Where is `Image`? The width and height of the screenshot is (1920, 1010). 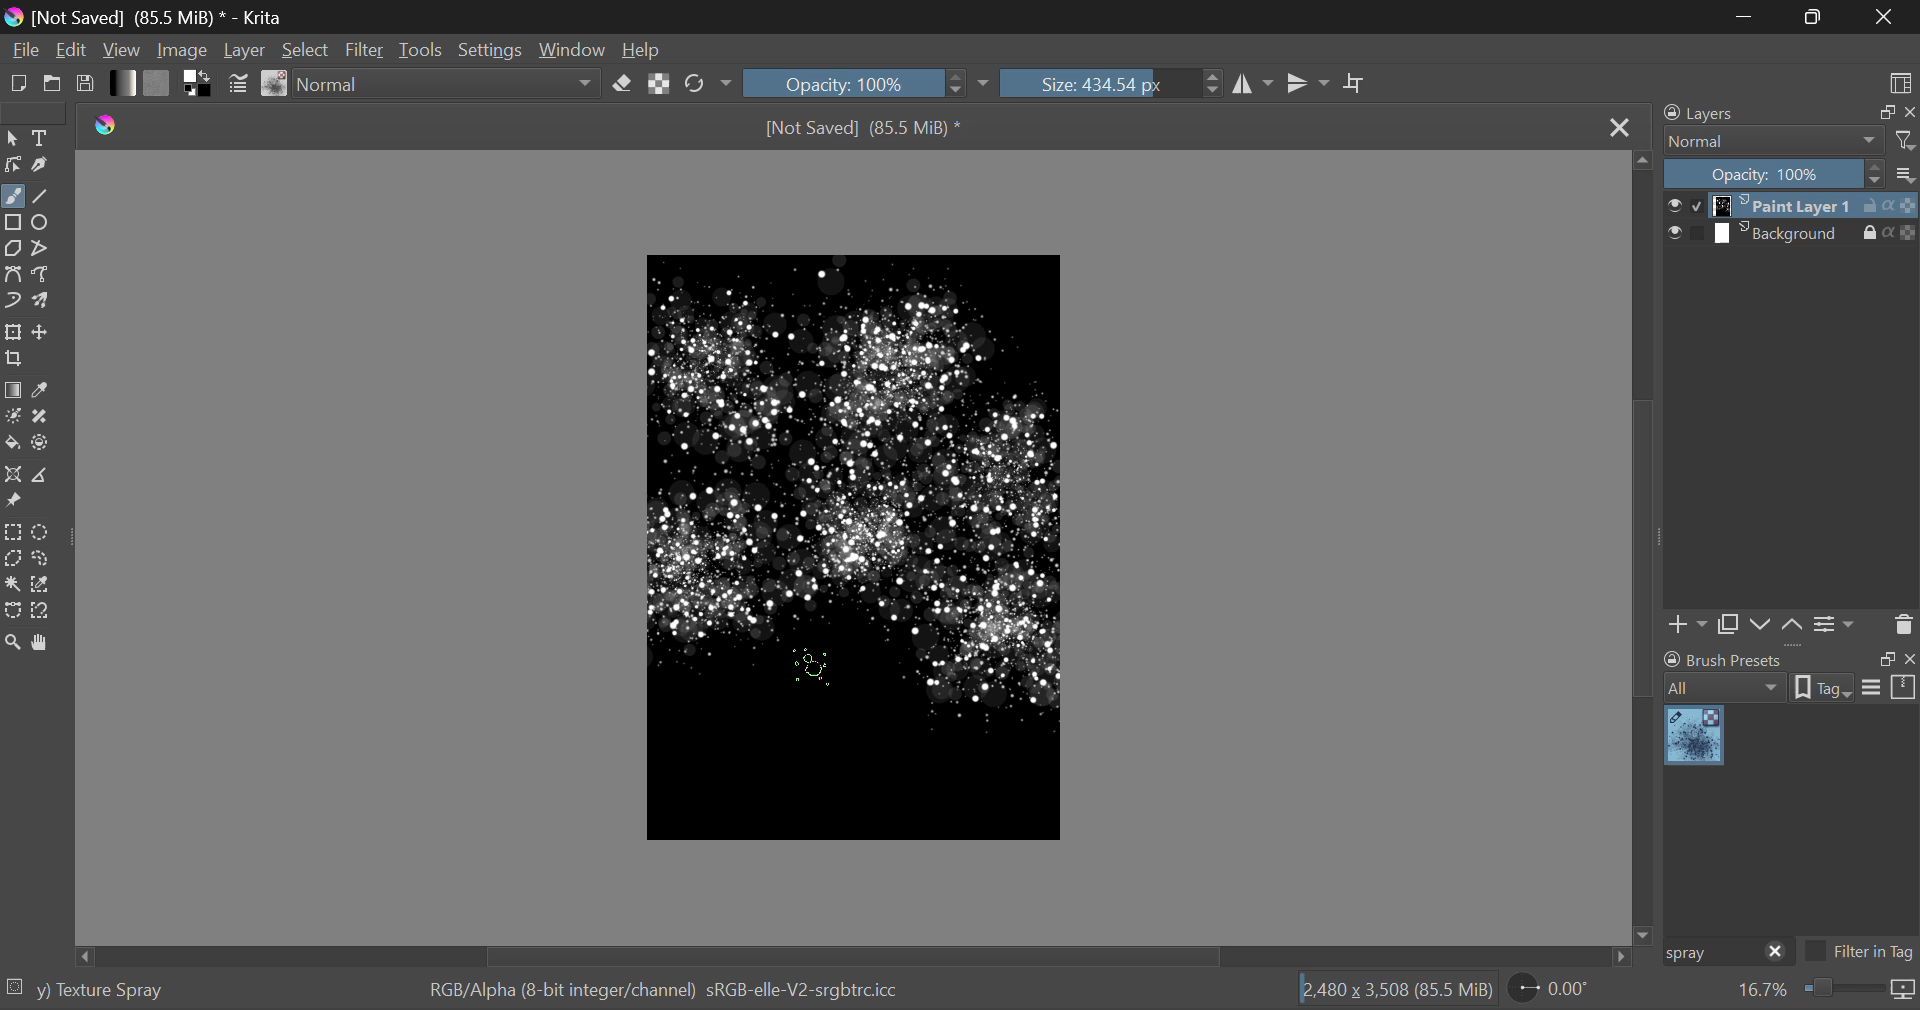 Image is located at coordinates (188, 48).